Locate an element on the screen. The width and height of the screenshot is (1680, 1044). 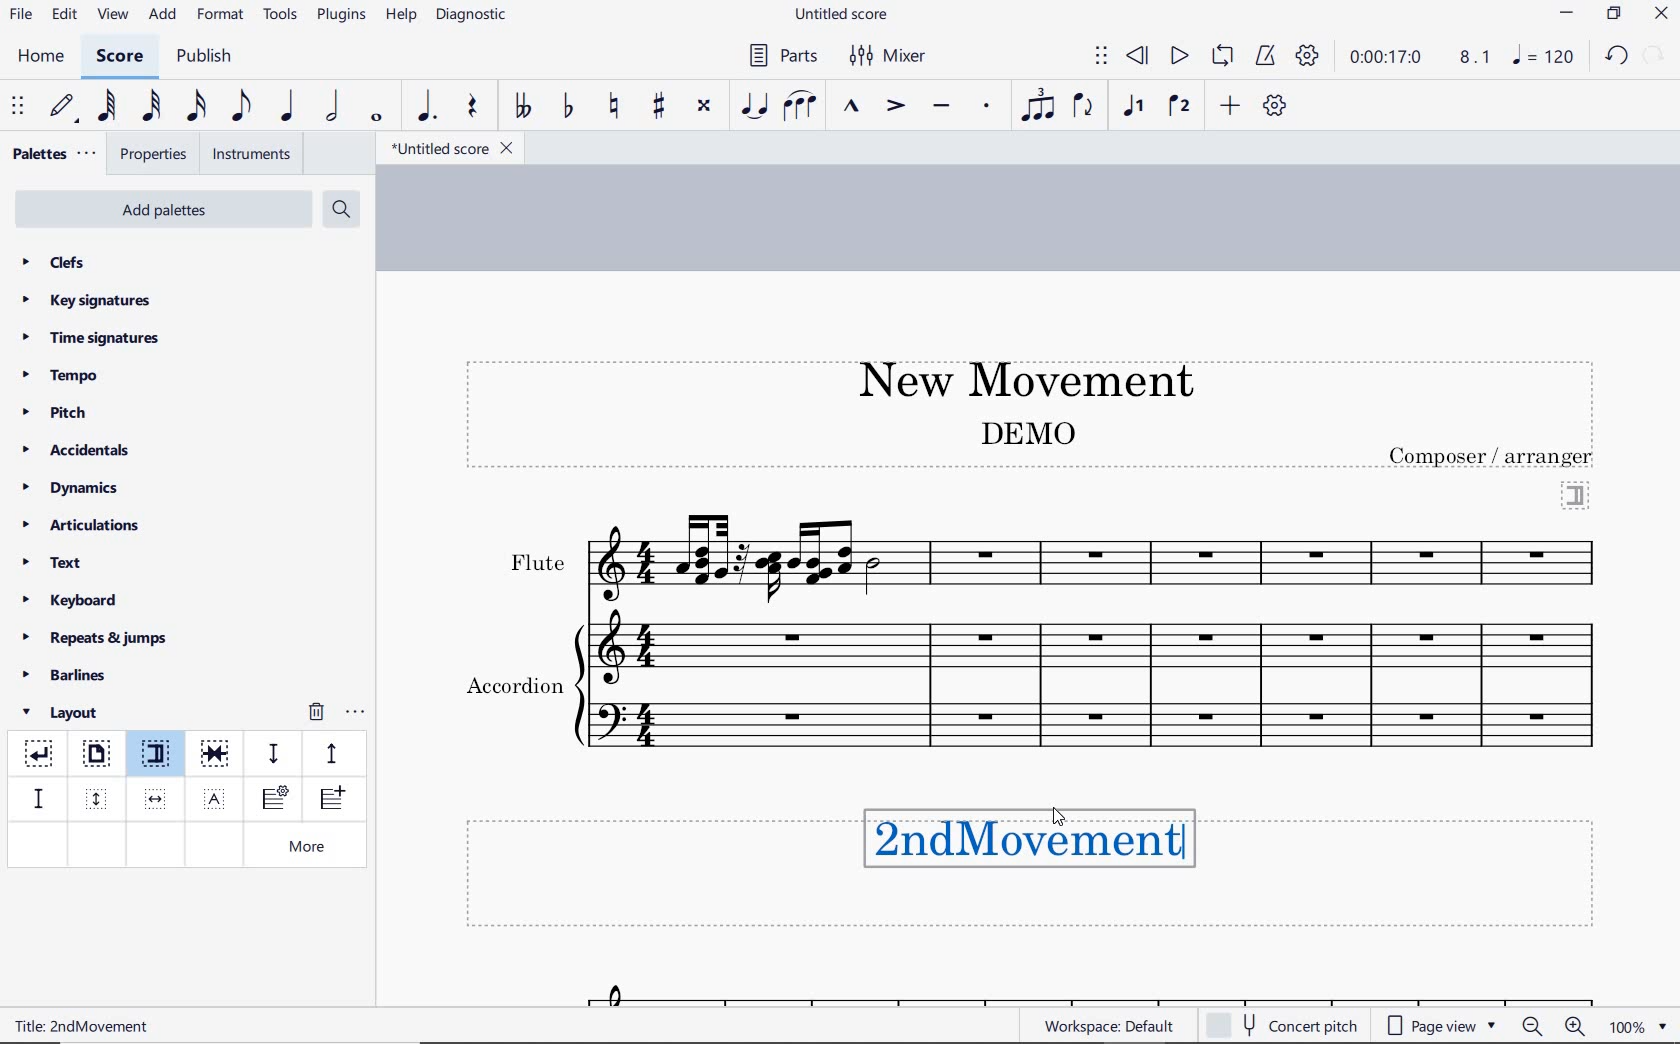
restore down is located at coordinates (1615, 15).